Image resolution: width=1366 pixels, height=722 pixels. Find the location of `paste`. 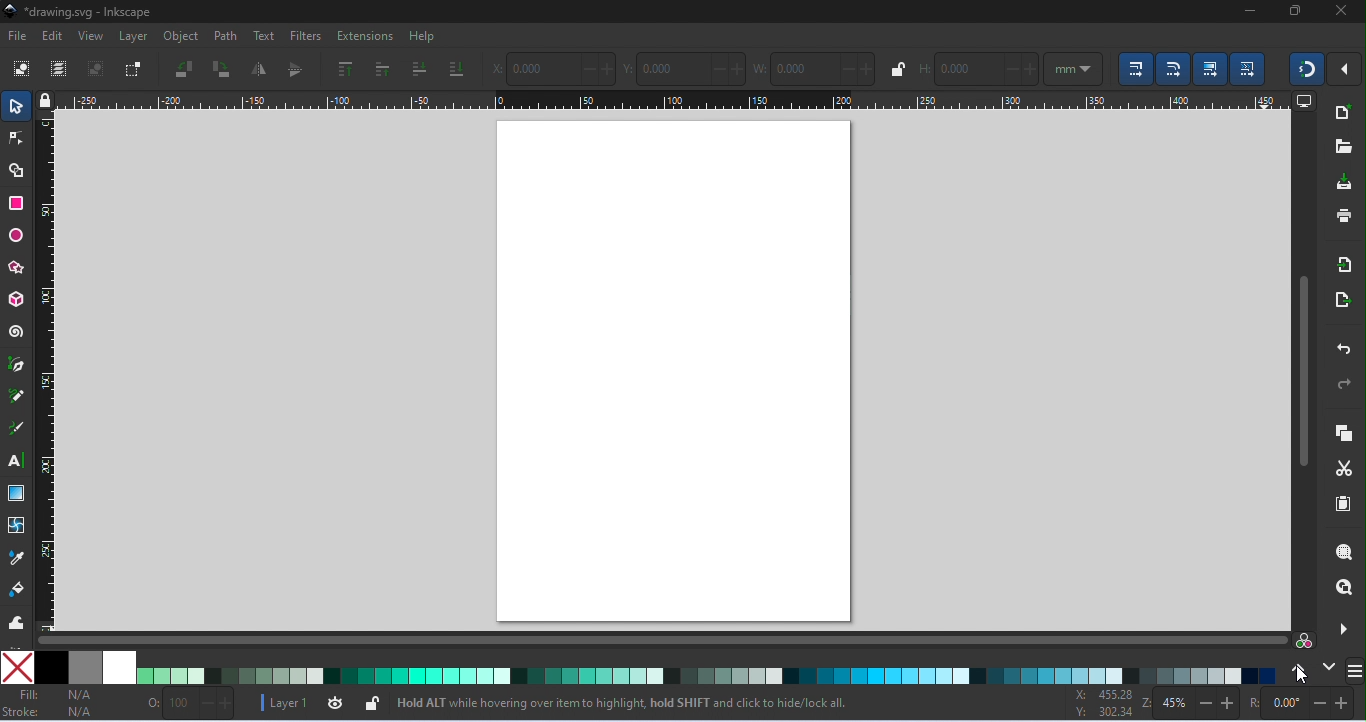

paste is located at coordinates (1342, 506).